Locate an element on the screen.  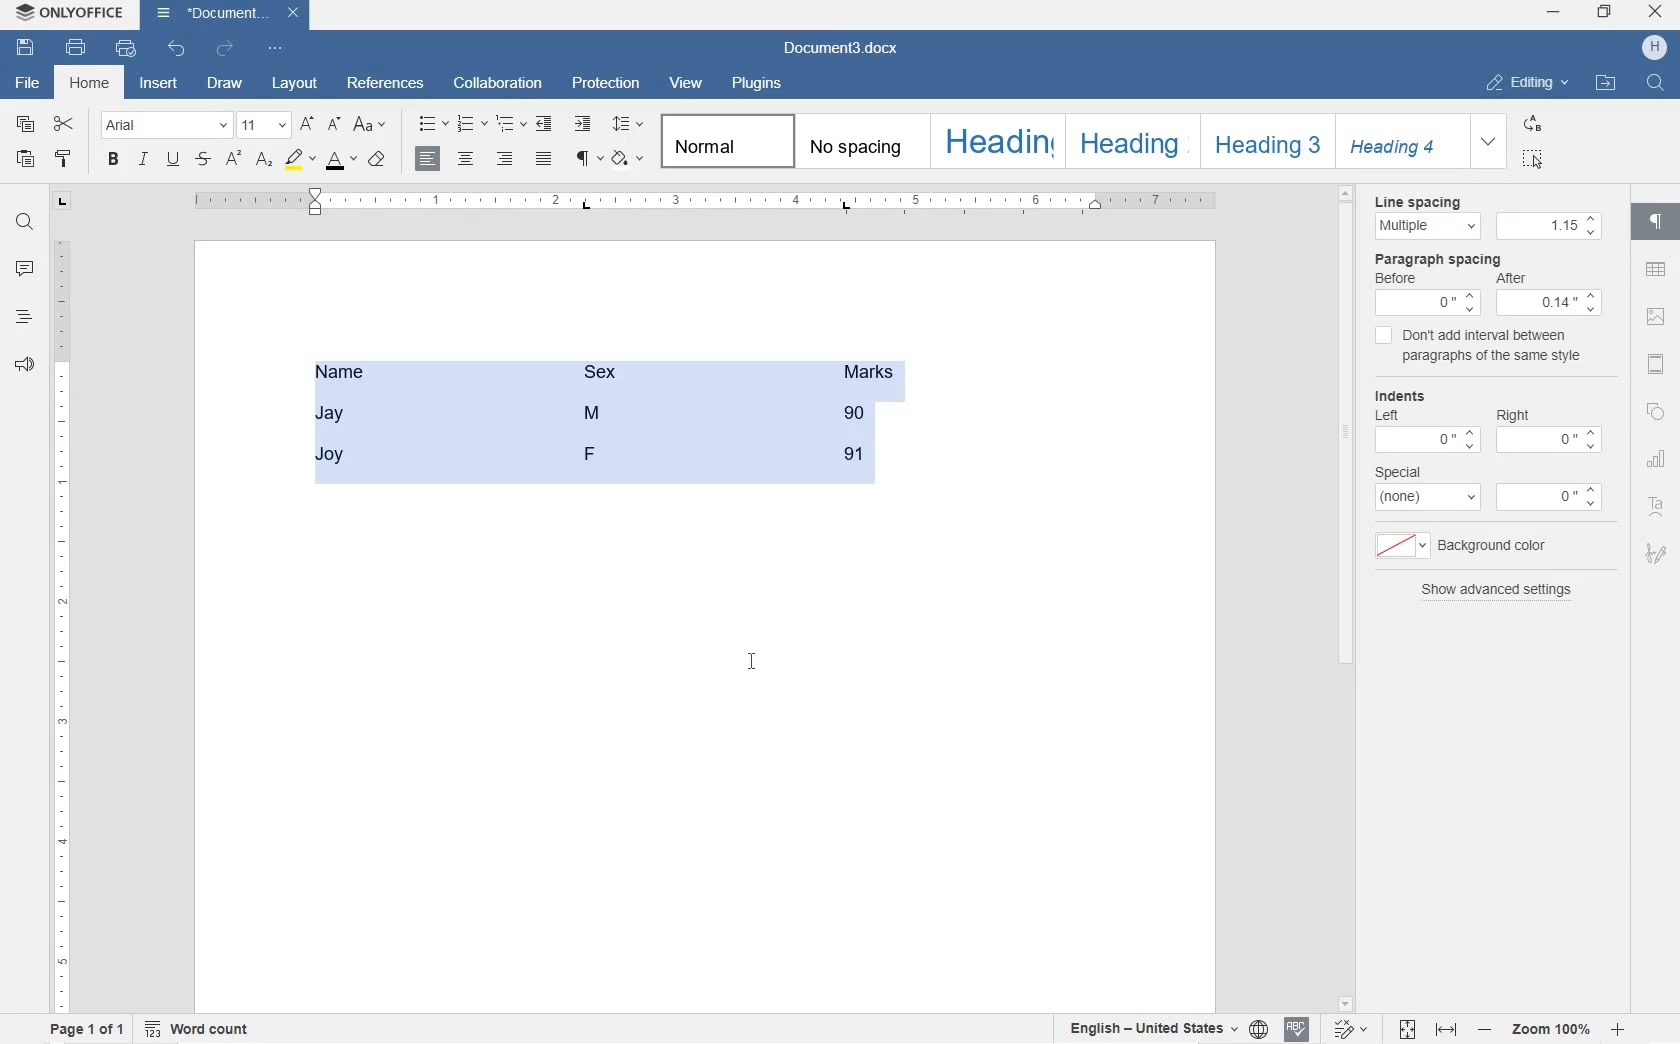
HEADERS & FOOTERS is located at coordinates (1656, 362).